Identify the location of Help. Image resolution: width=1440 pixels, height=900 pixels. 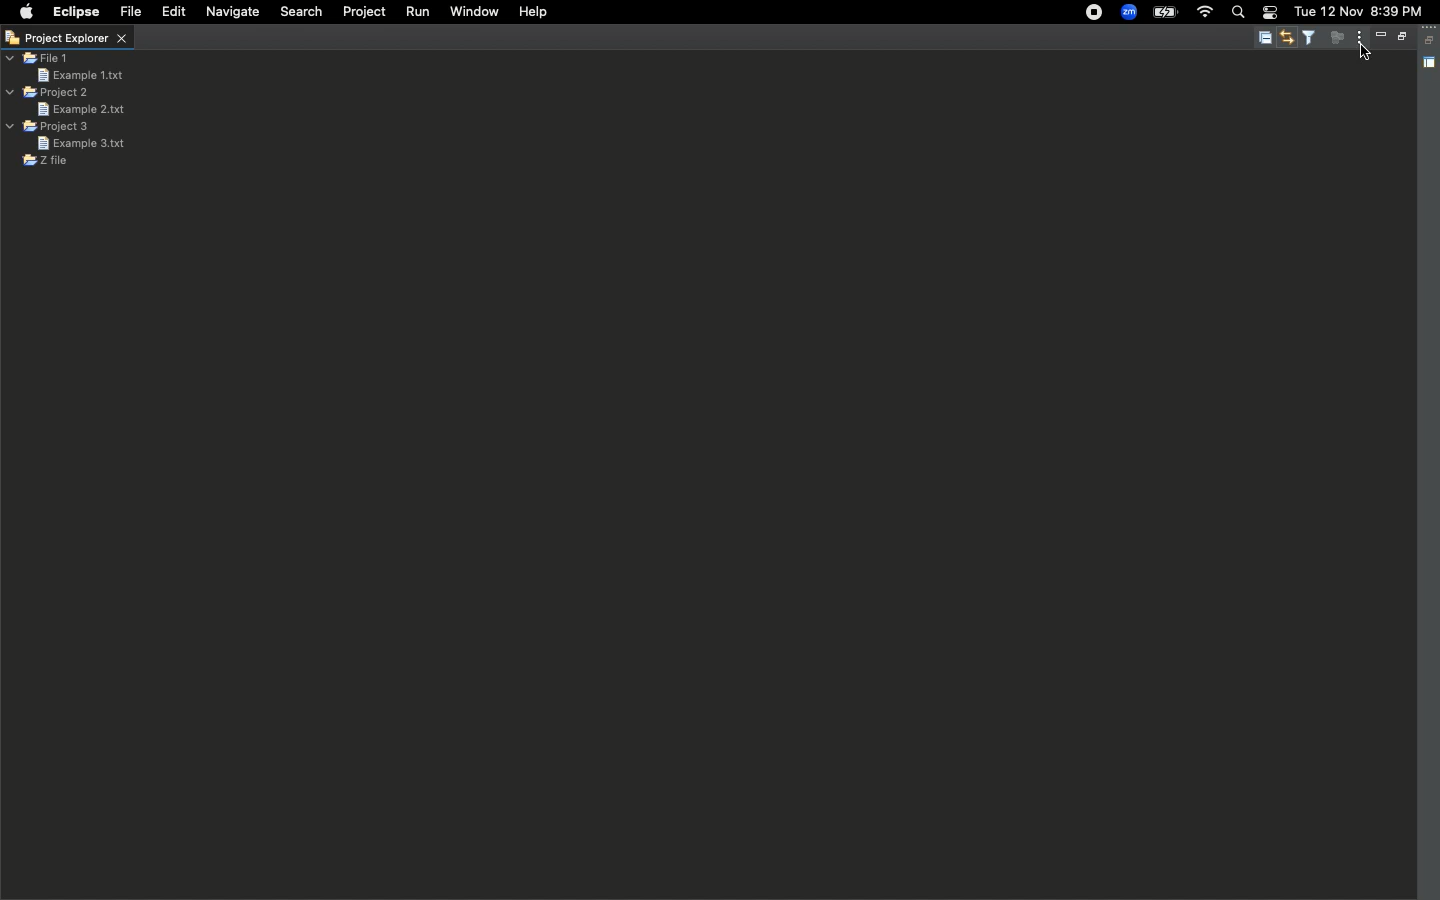
(535, 13).